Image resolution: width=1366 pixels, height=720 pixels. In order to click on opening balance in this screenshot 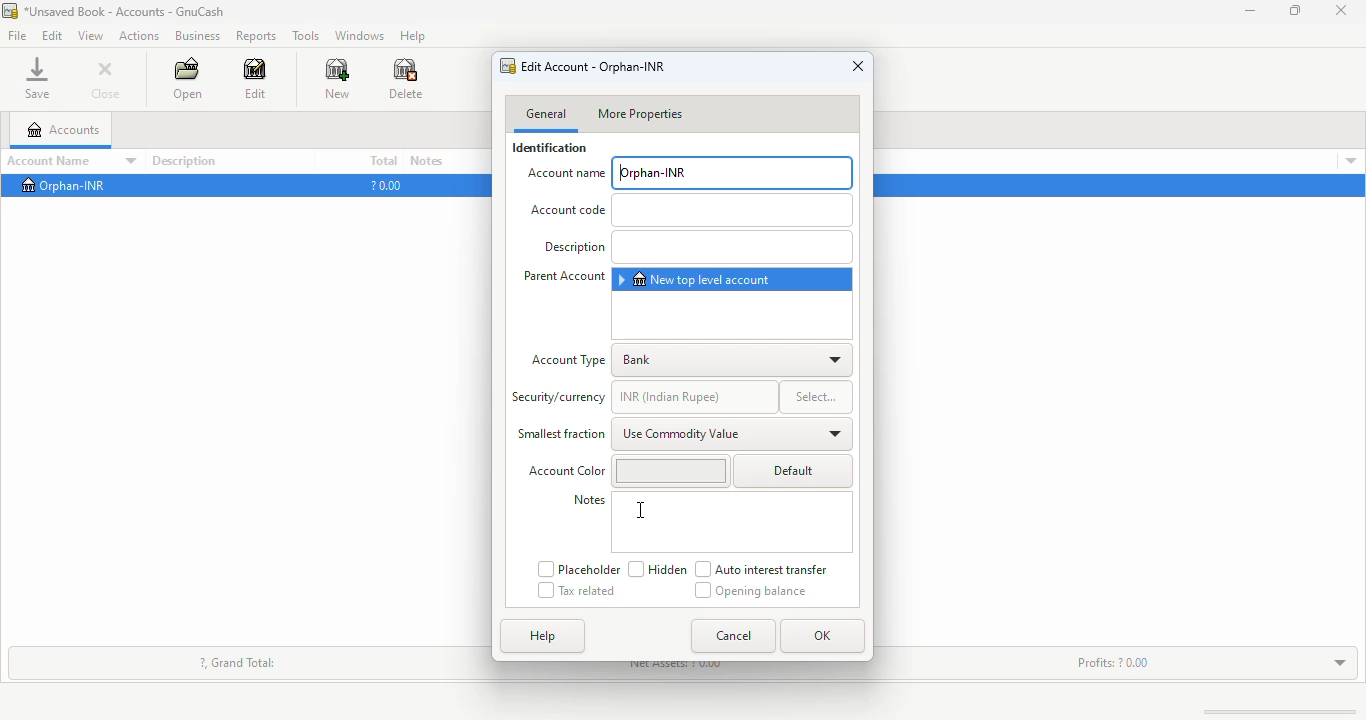, I will do `click(750, 590)`.